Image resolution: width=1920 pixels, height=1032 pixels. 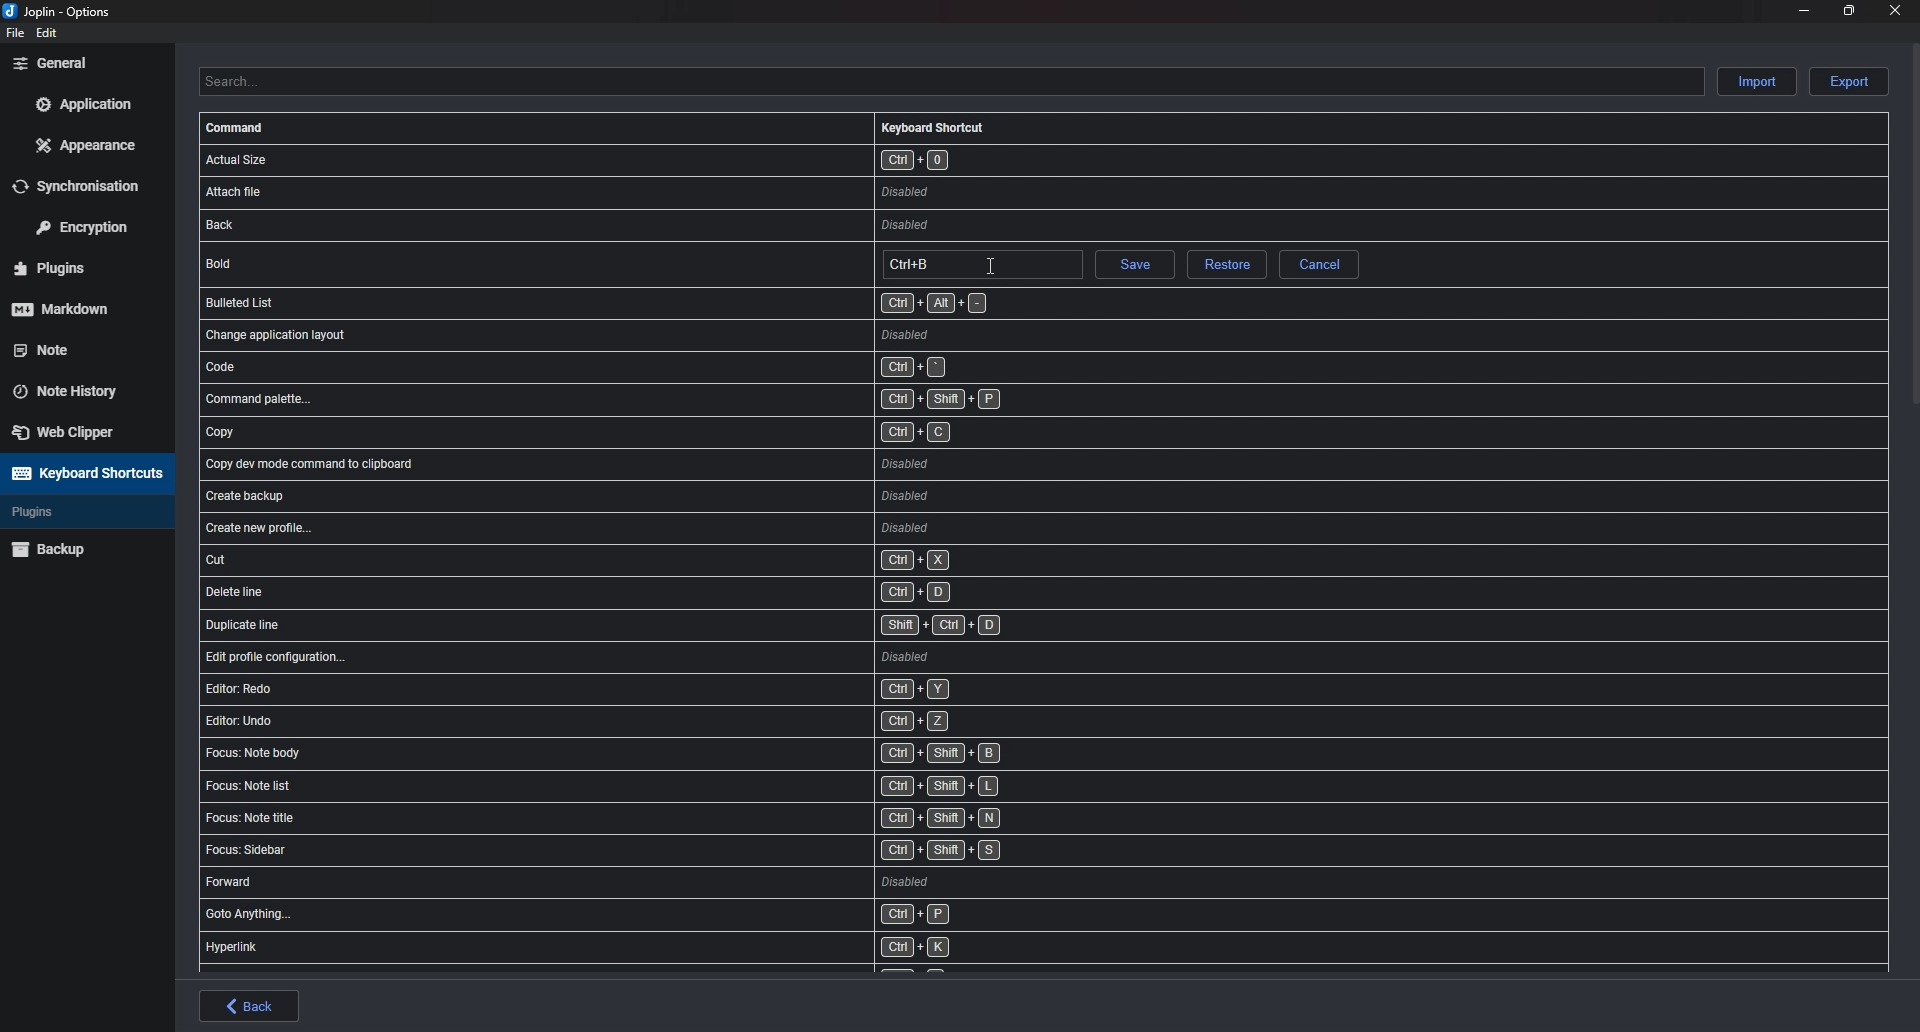 I want to click on Resize, so click(x=1849, y=10).